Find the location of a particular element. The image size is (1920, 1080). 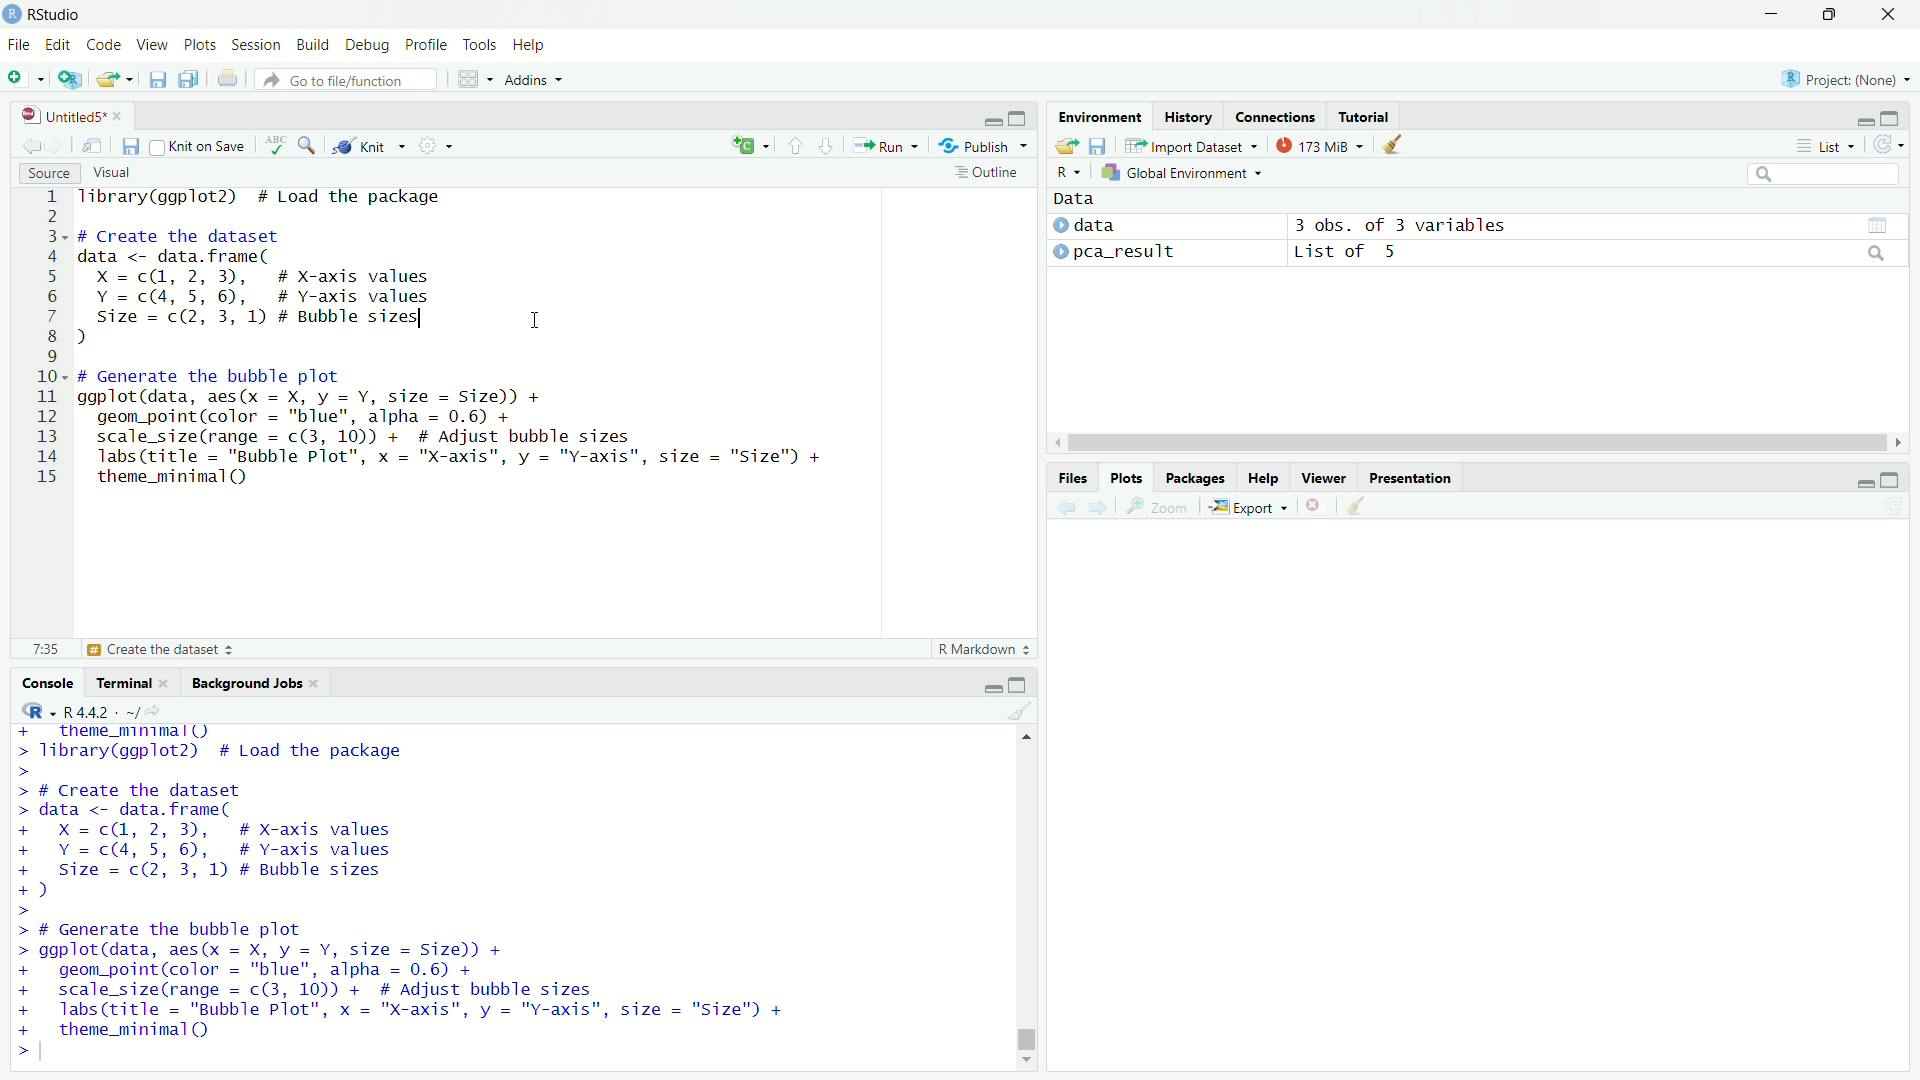

help is located at coordinates (1263, 478).